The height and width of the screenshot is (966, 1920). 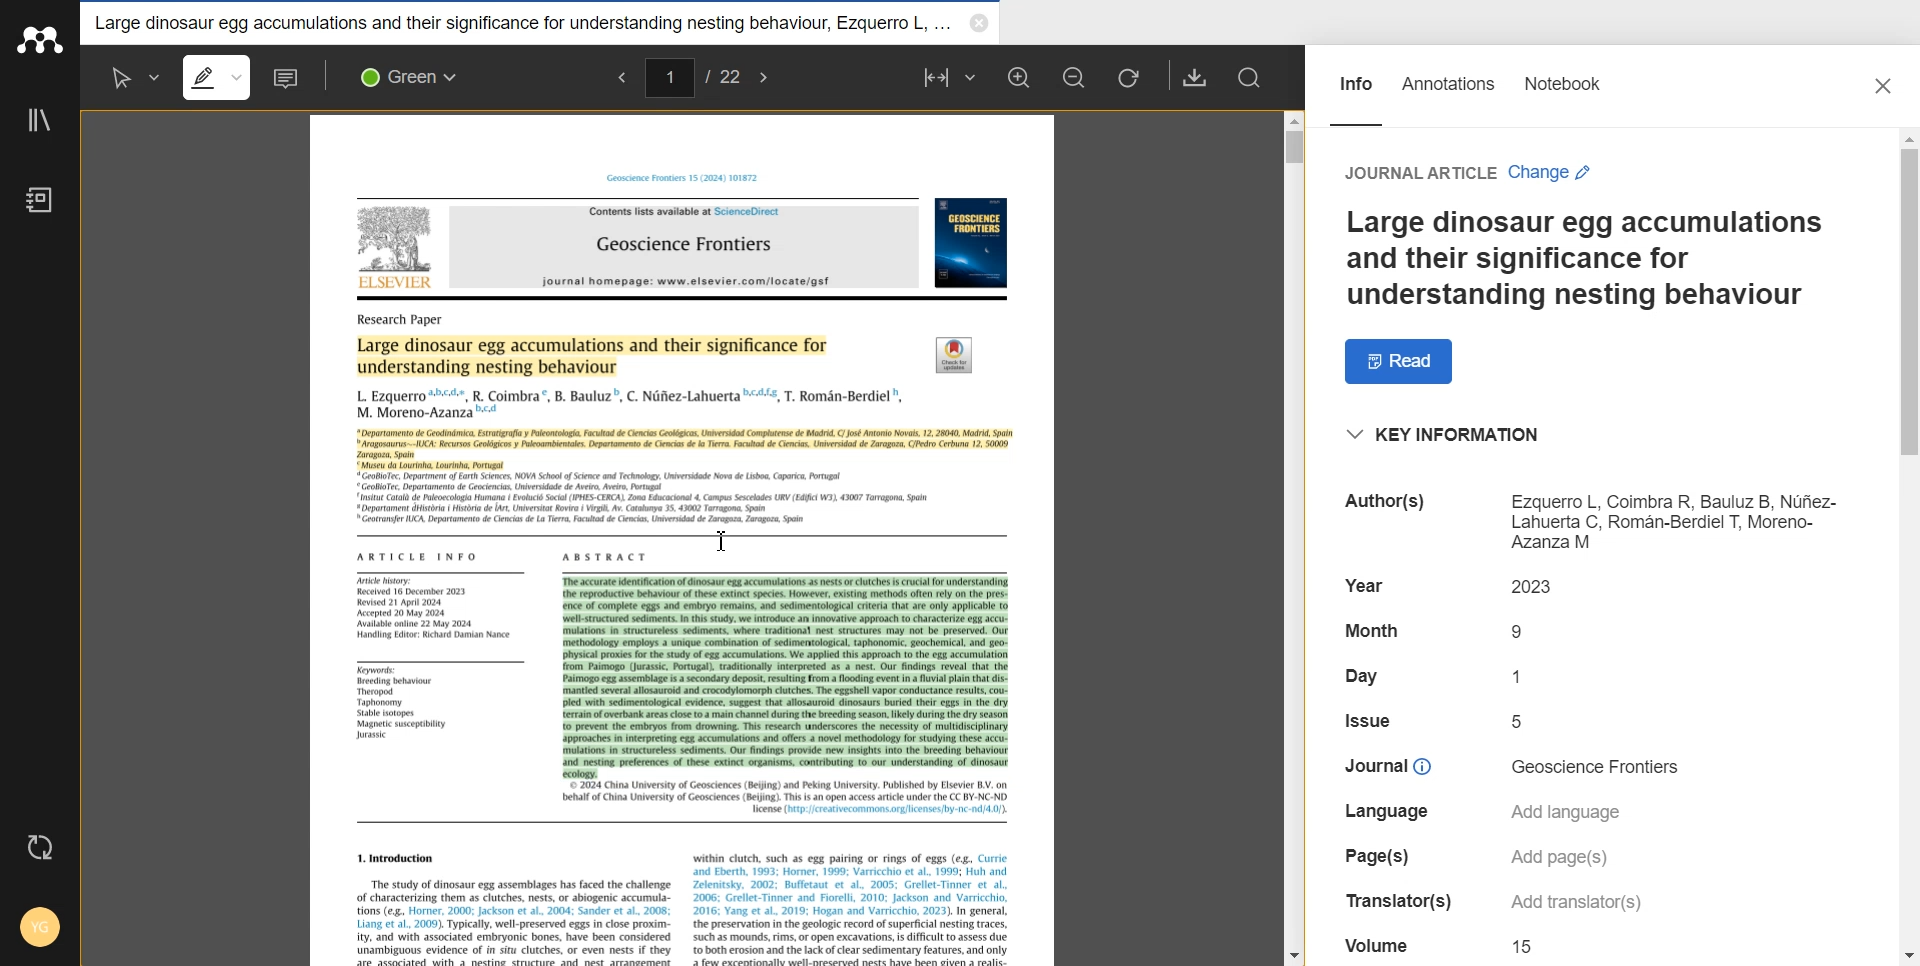 What do you see at coordinates (669, 77) in the screenshot?
I see `change current page` at bounding box center [669, 77].